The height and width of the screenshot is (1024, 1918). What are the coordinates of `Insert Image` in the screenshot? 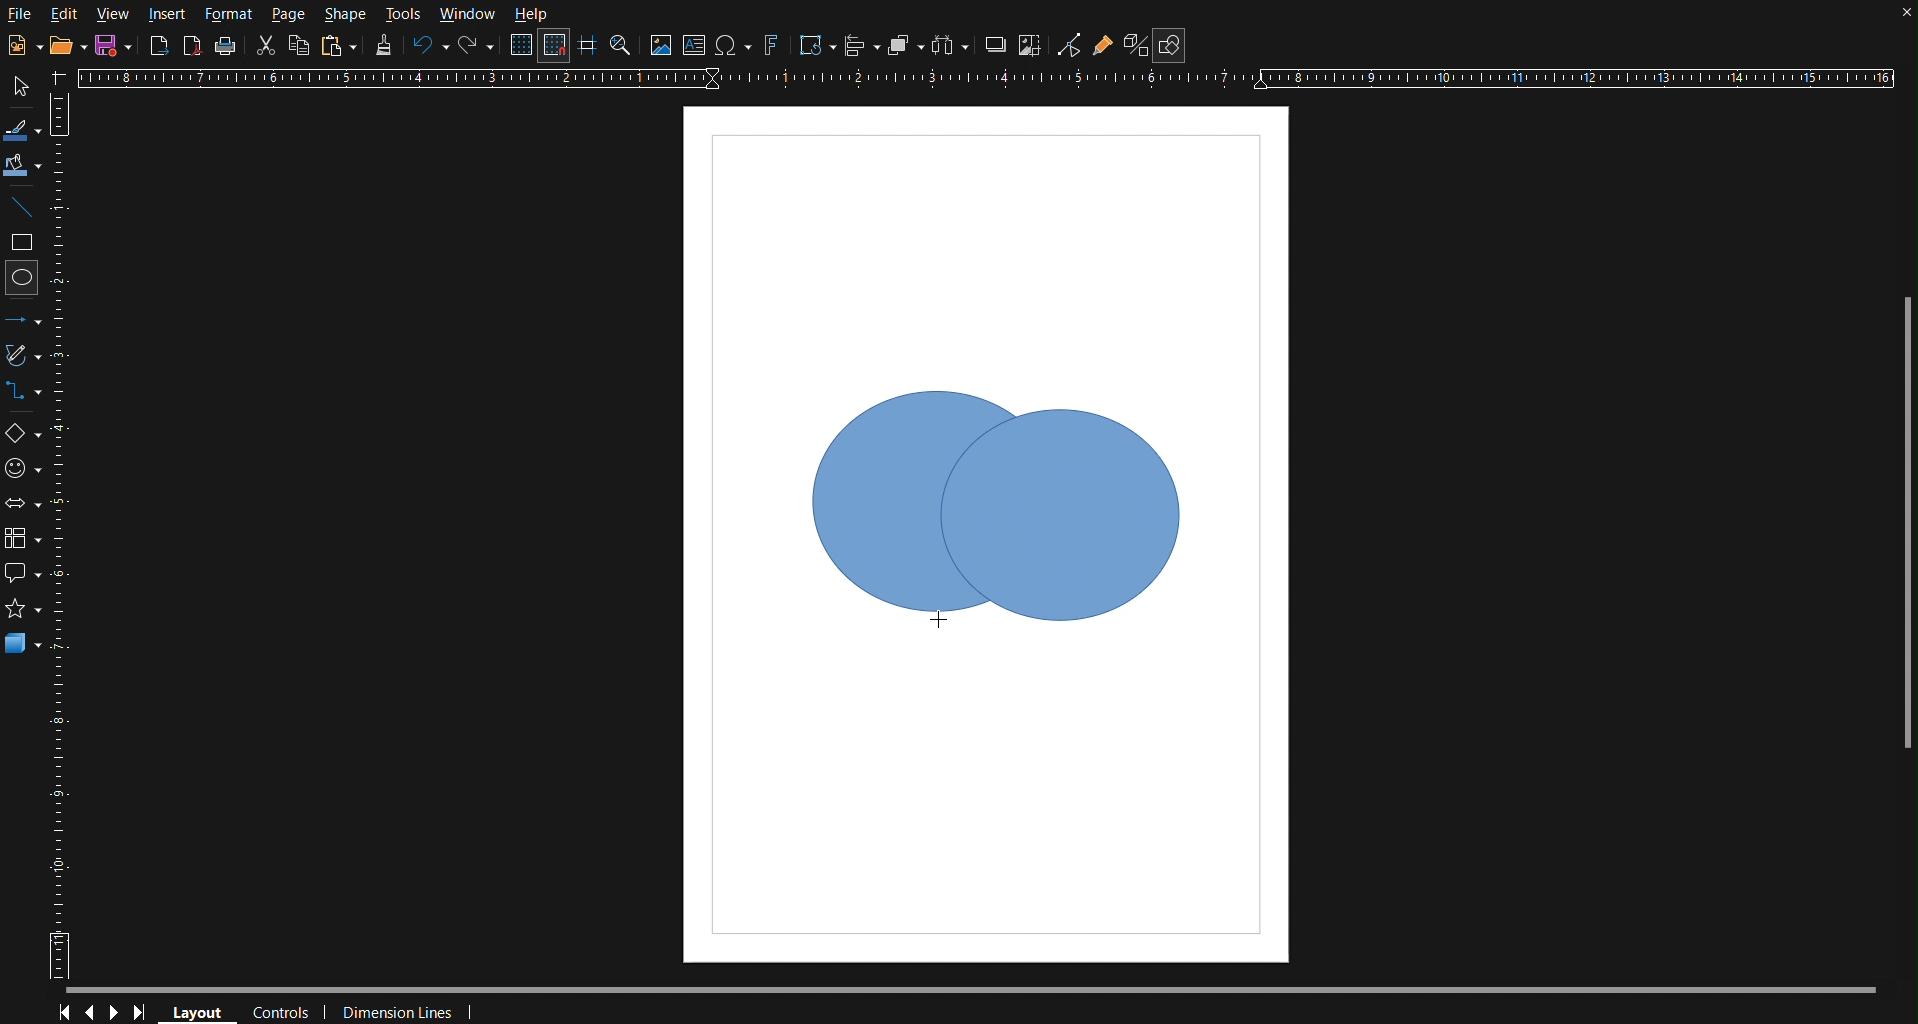 It's located at (662, 45).